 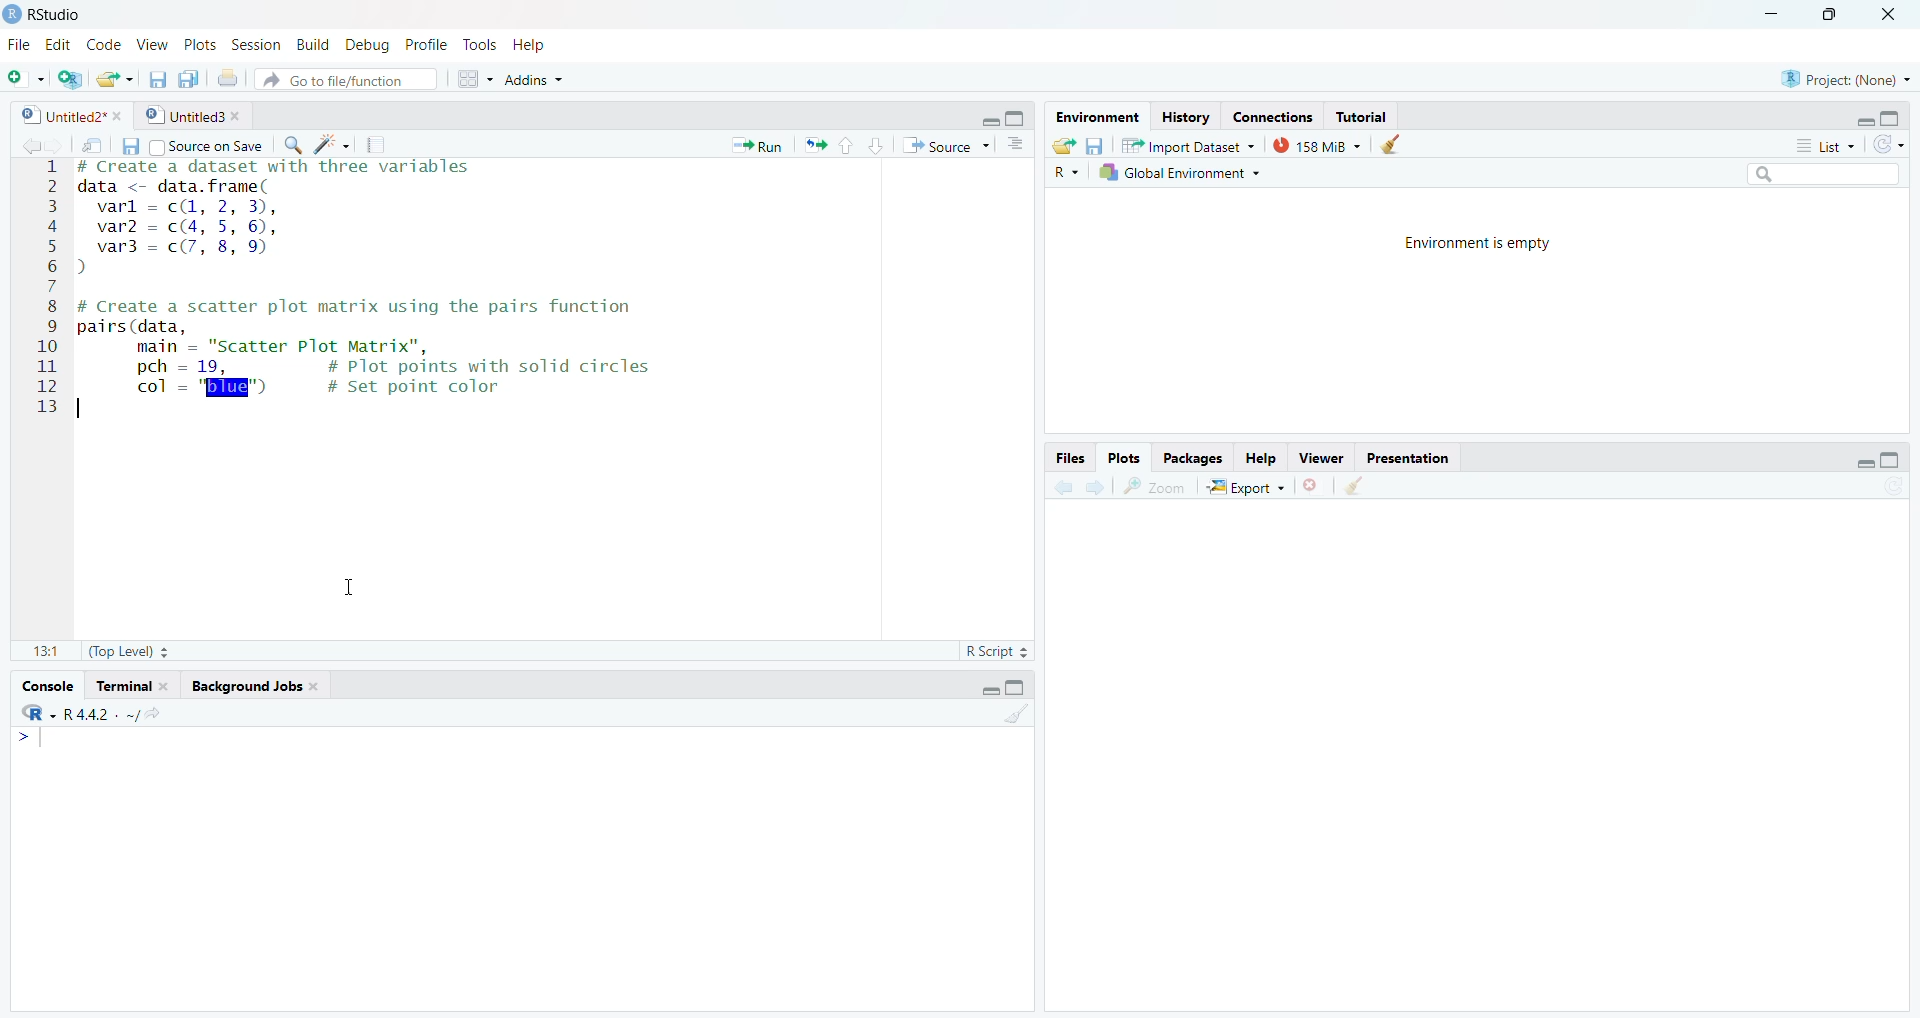 What do you see at coordinates (196, 115) in the screenshot?
I see `) | Untitled3` at bounding box center [196, 115].